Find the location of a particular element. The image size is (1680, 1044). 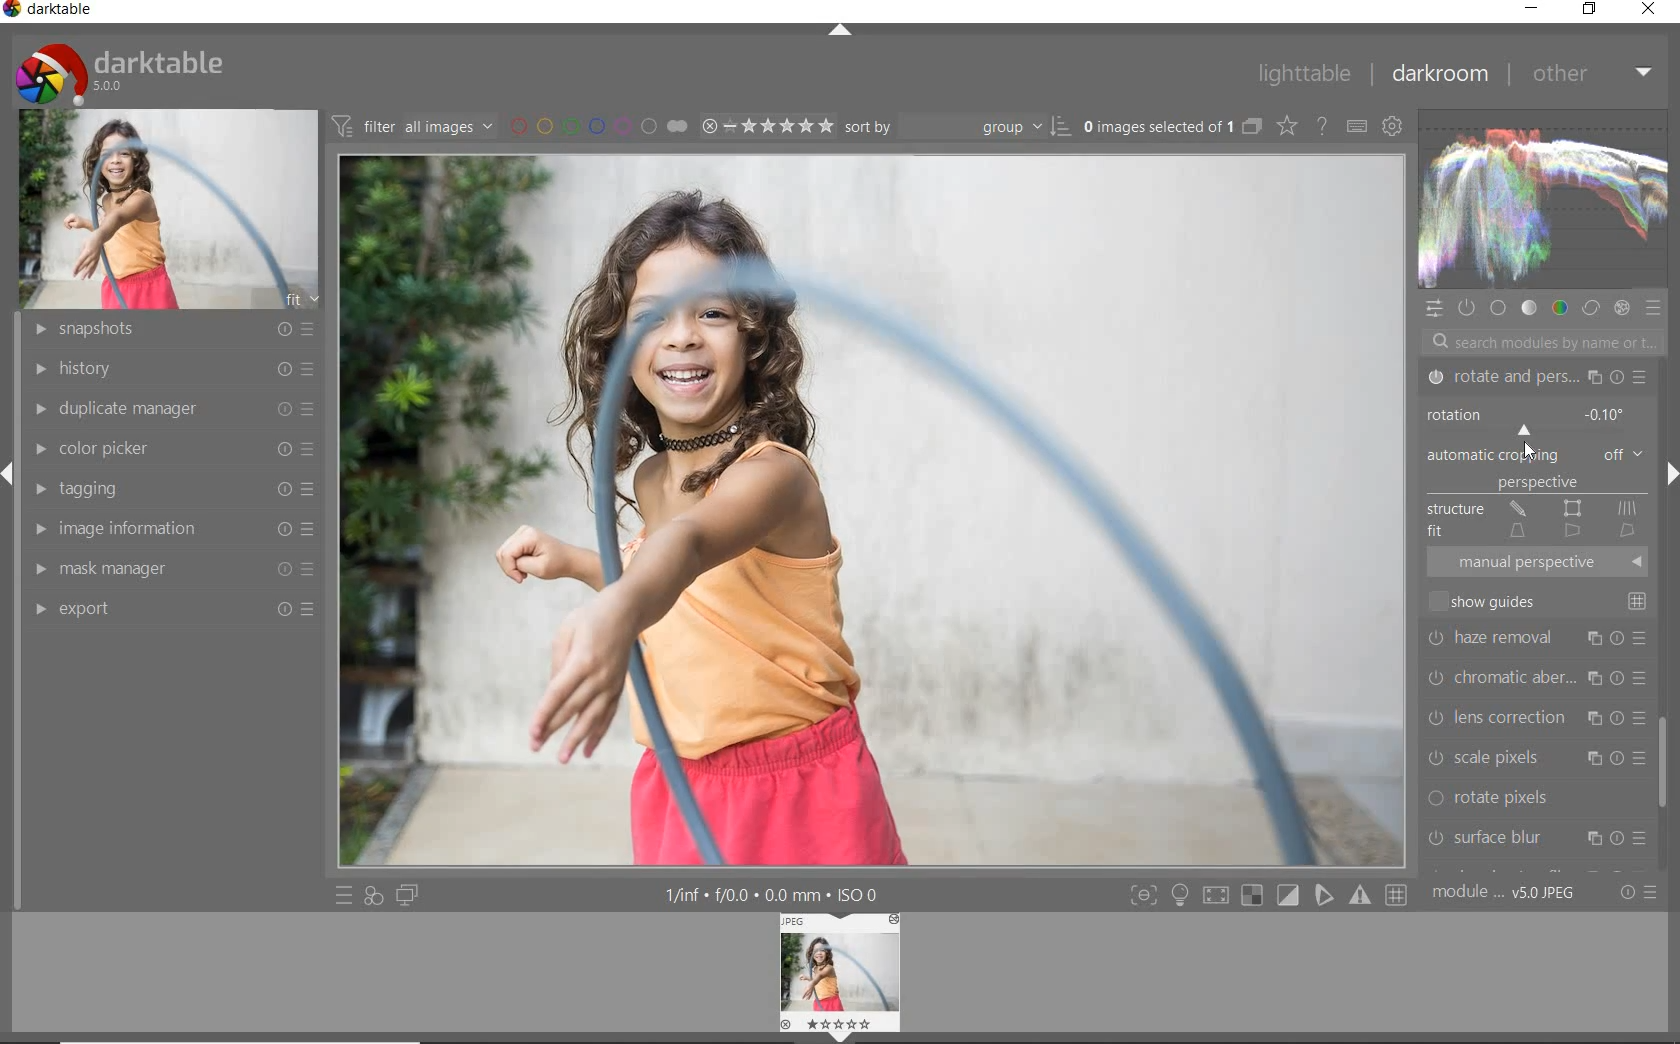

selected image is located at coordinates (872, 509).